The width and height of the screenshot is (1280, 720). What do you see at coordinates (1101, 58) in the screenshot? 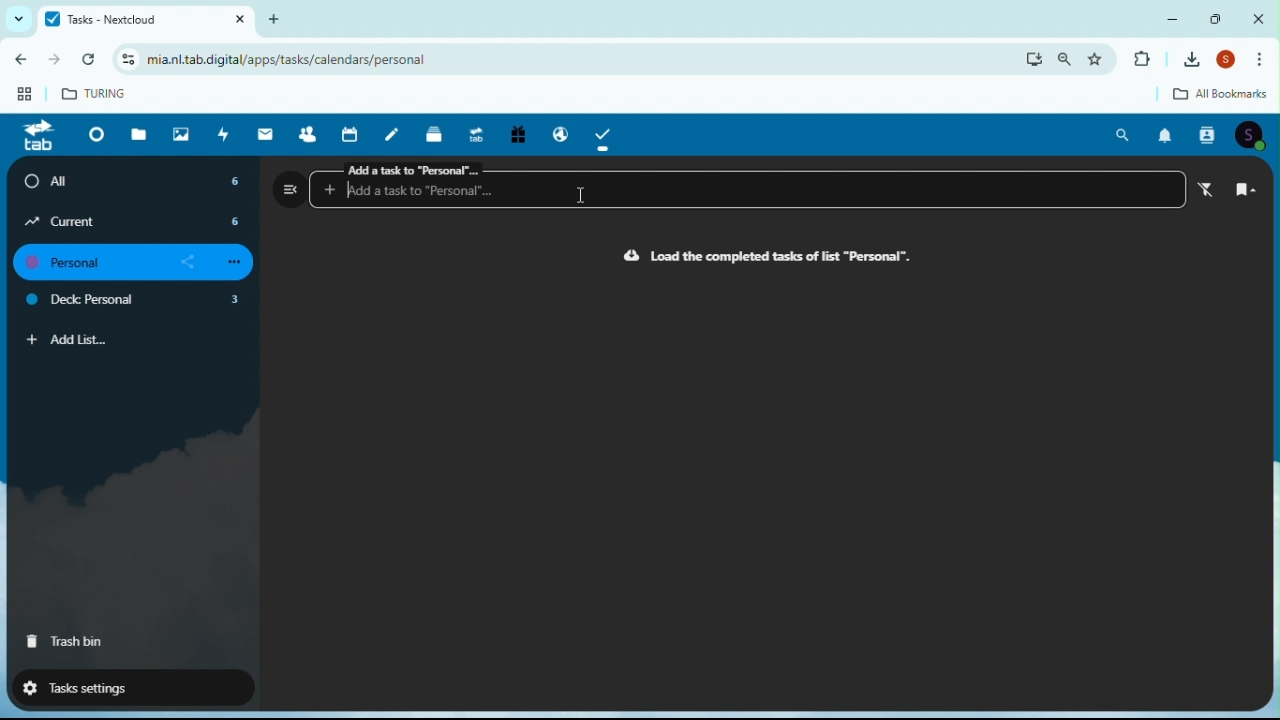
I see `favorites` at bounding box center [1101, 58].